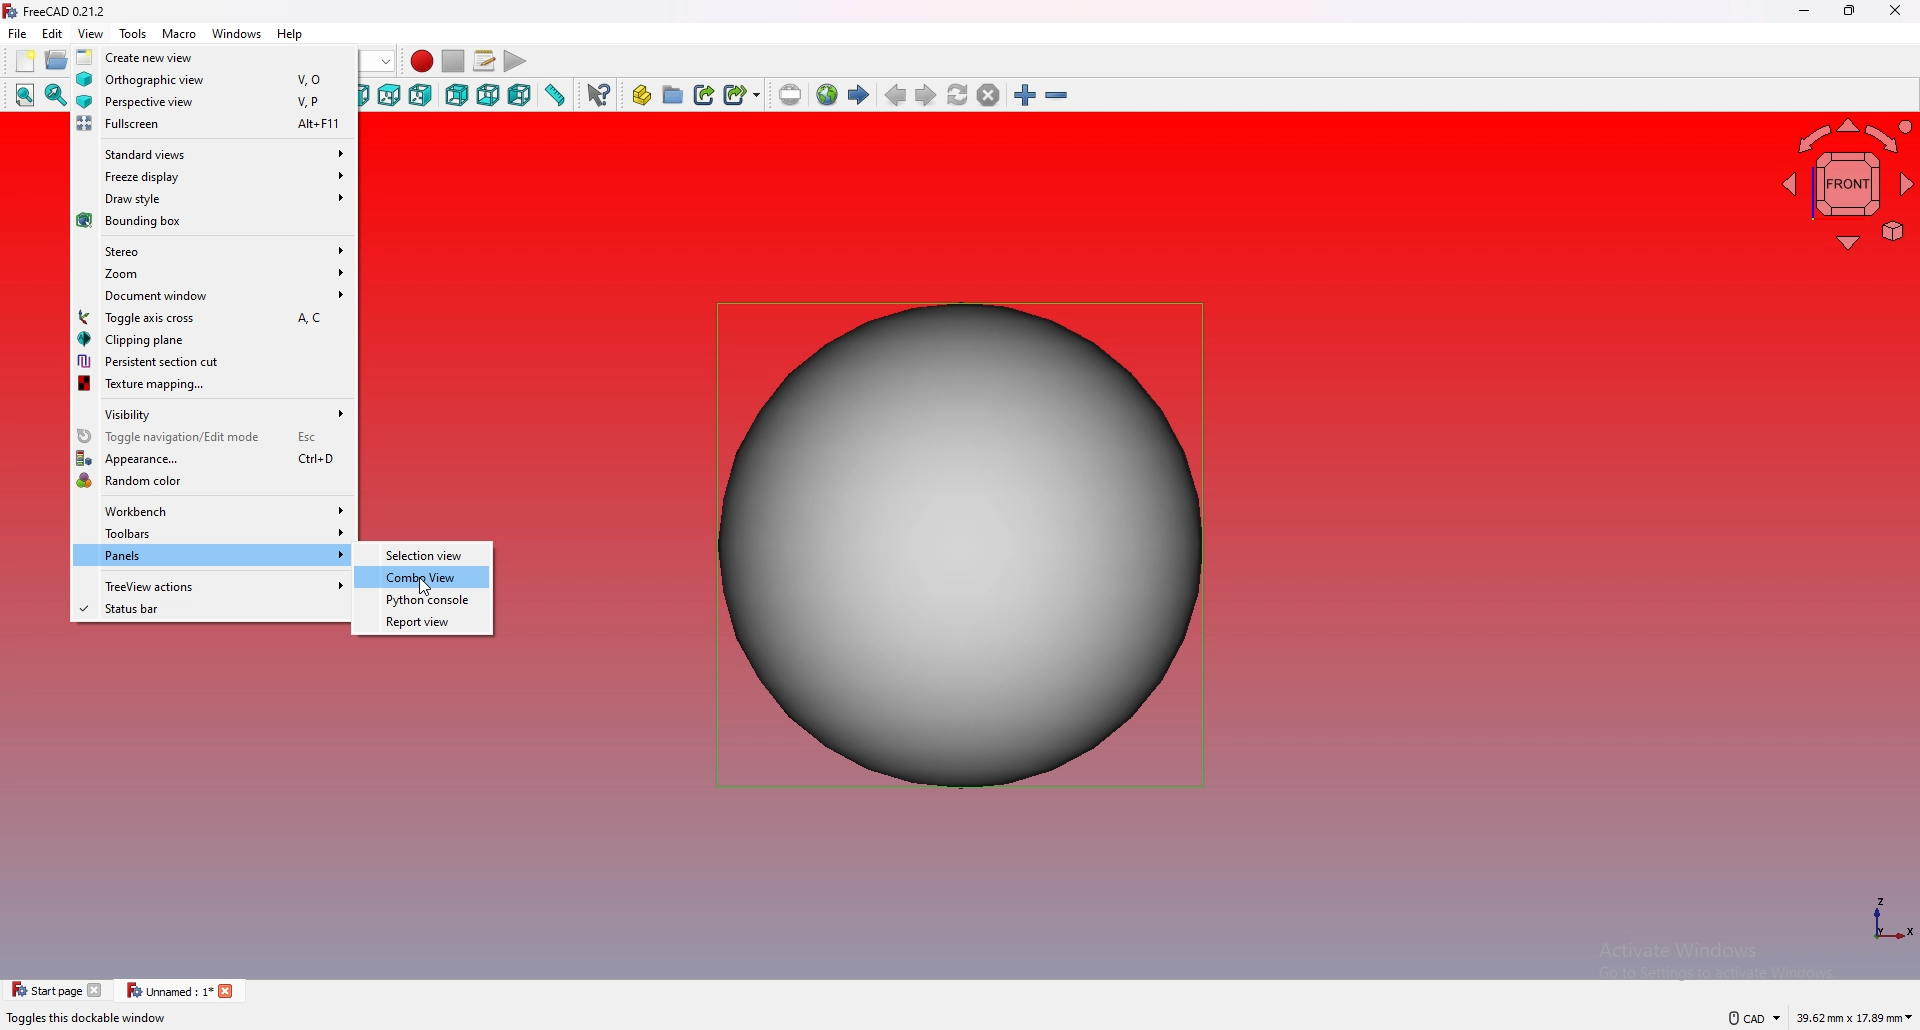 The image size is (1920, 1030). I want to click on cursor, so click(426, 589).